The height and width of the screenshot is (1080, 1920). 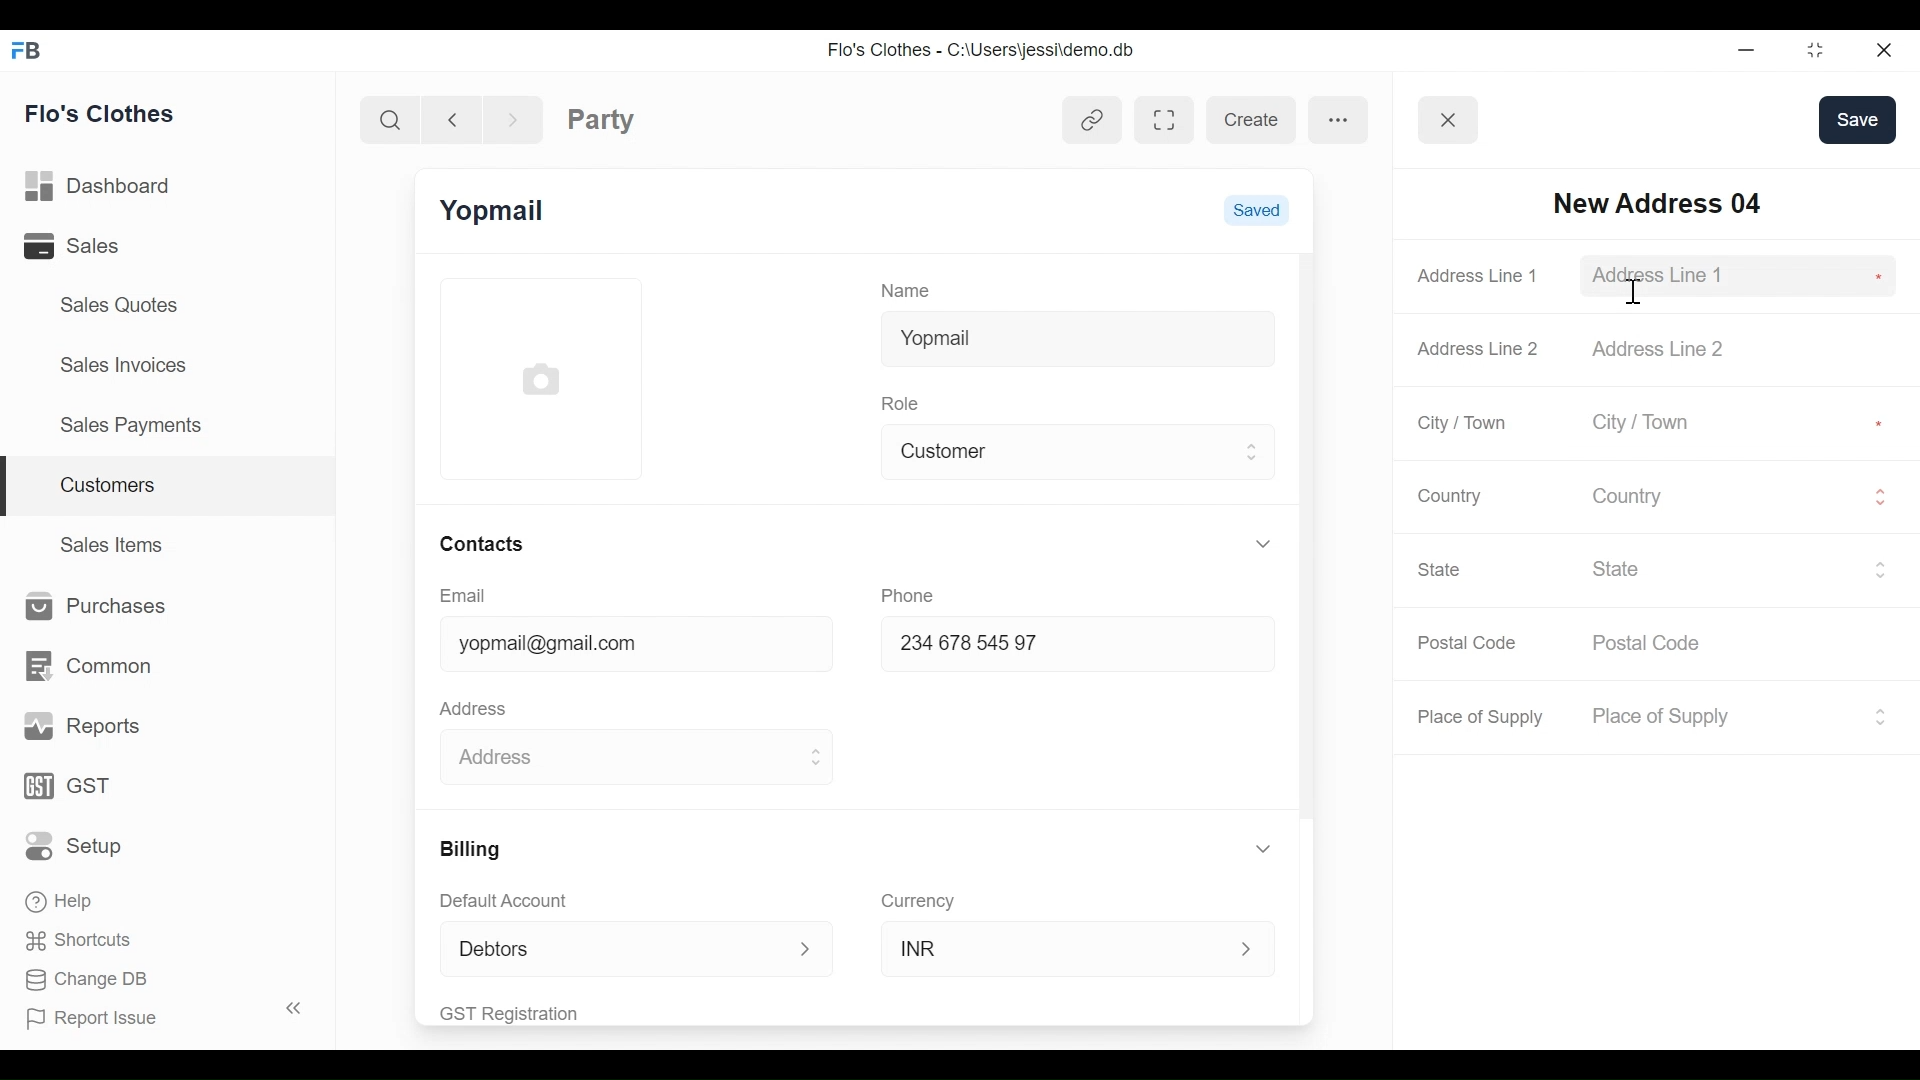 I want to click on Change DB, so click(x=88, y=982).